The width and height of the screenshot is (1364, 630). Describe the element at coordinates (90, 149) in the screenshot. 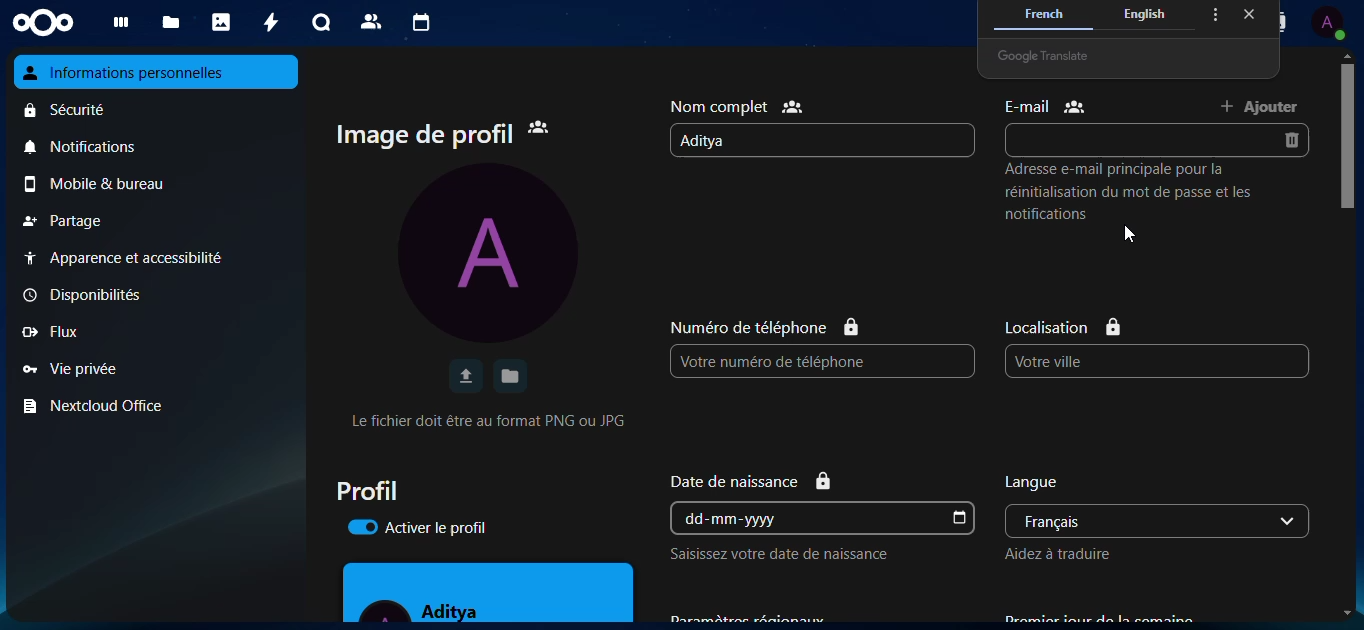

I see `notifications` at that location.